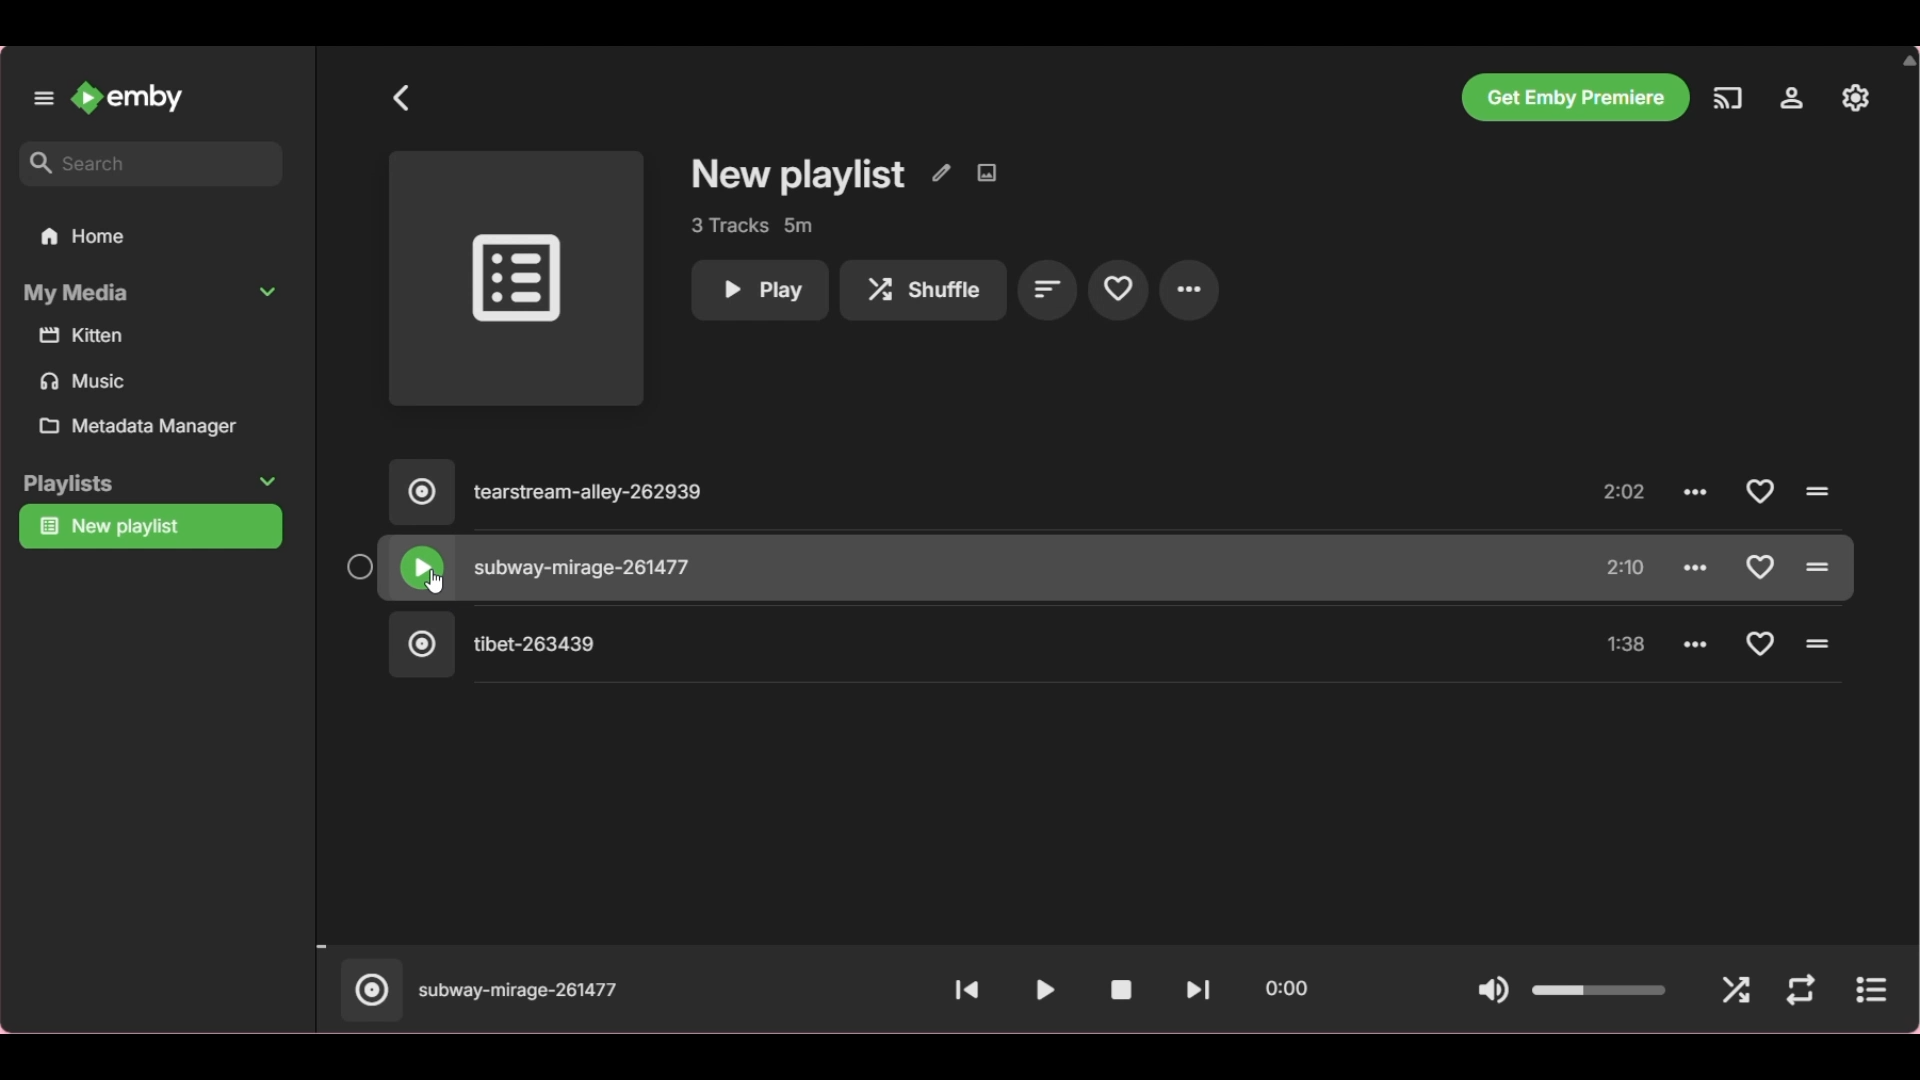  What do you see at coordinates (1819, 644) in the screenshot?
I see `Click to play respective song` at bounding box center [1819, 644].